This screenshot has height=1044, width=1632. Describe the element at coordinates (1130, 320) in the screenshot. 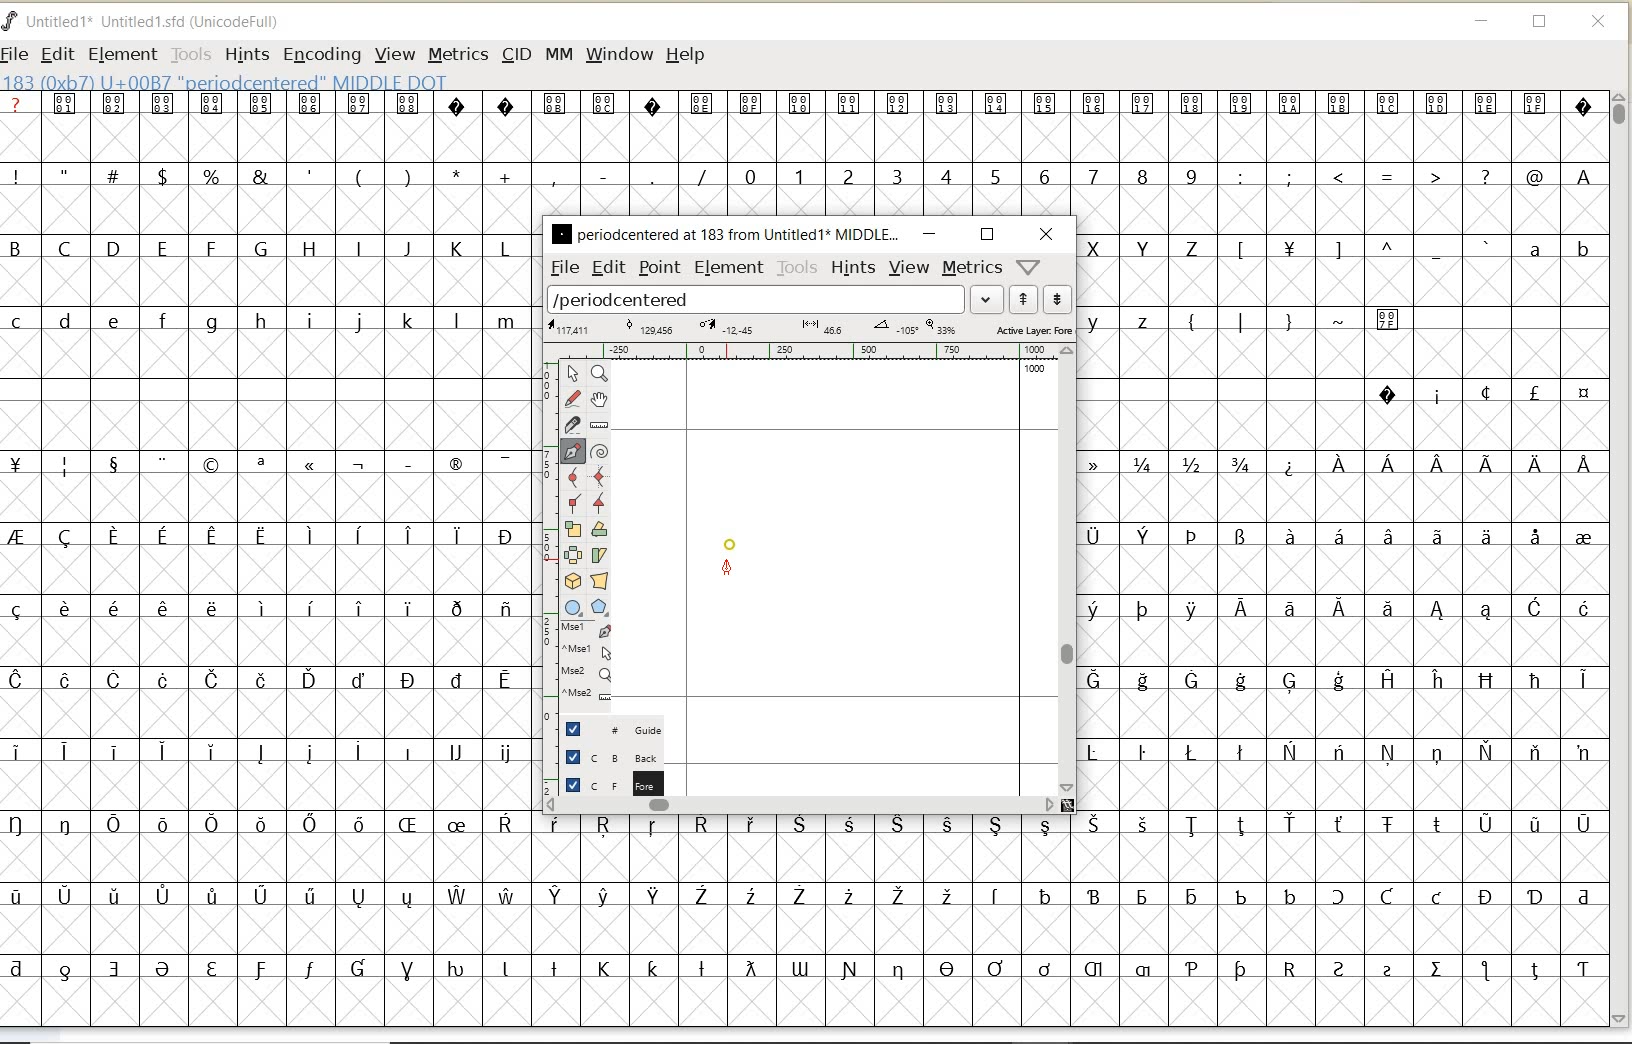

I see `lowercase letters` at that location.